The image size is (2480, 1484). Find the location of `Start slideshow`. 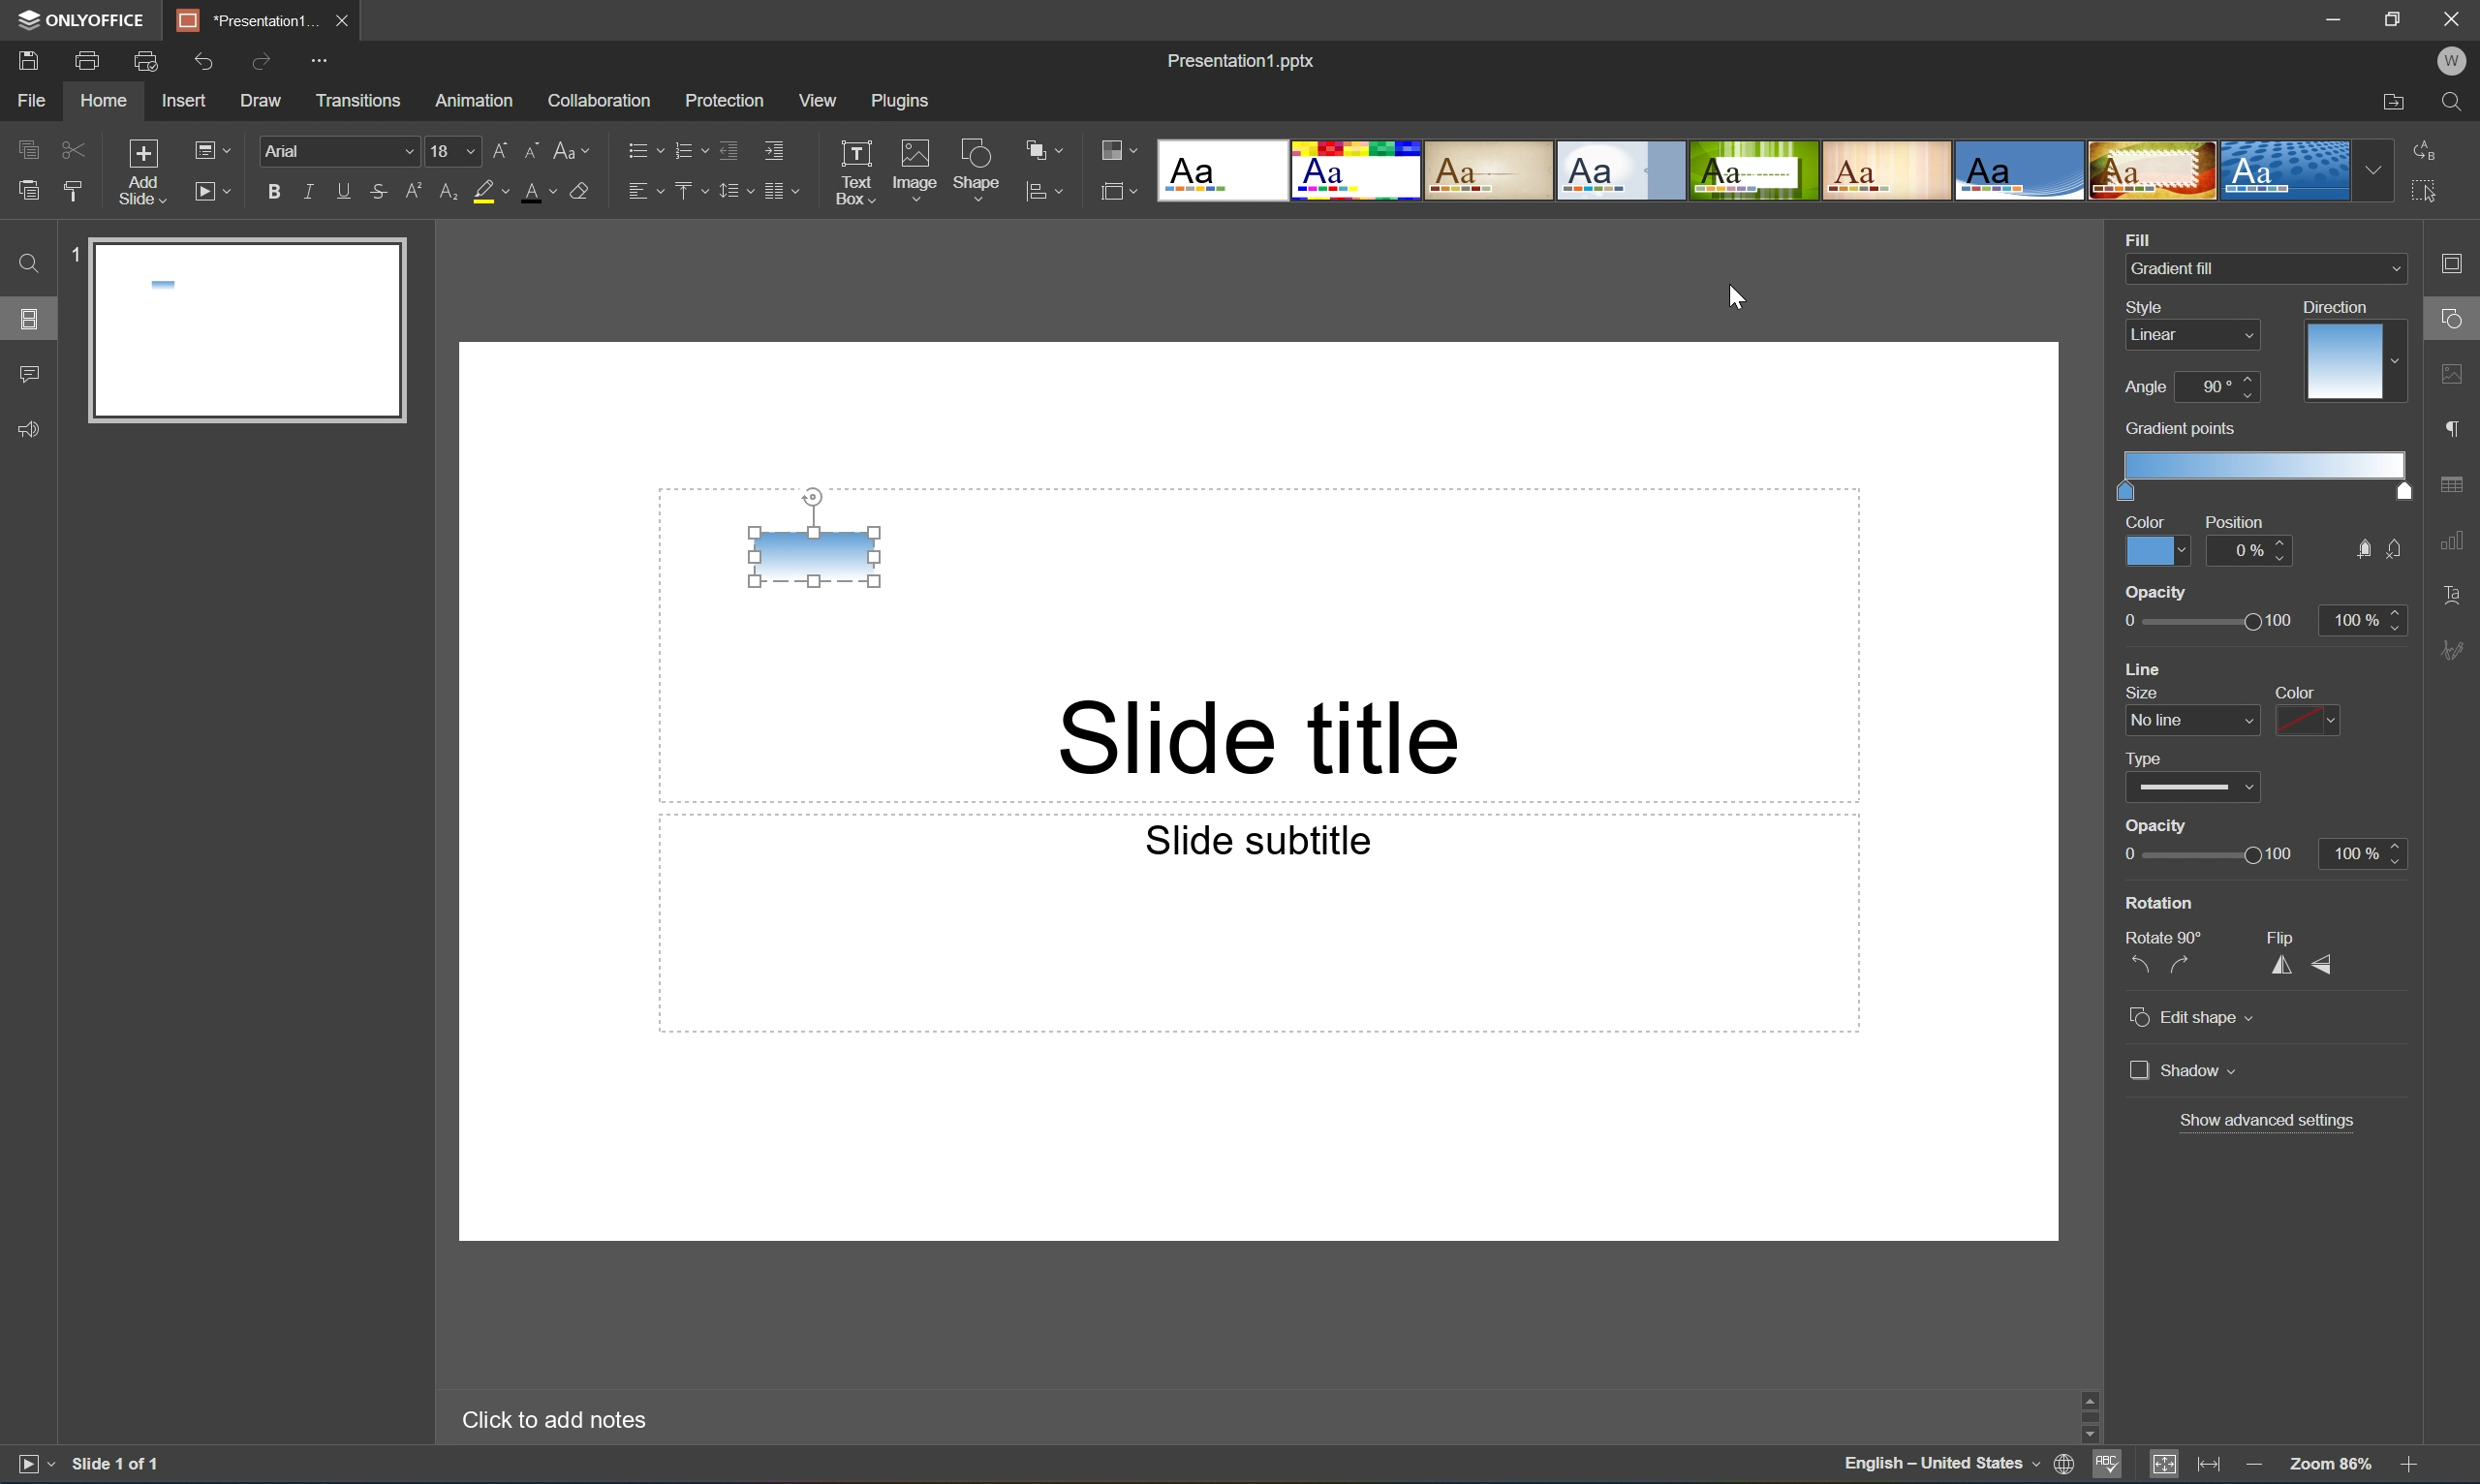

Start slideshow is located at coordinates (211, 189).